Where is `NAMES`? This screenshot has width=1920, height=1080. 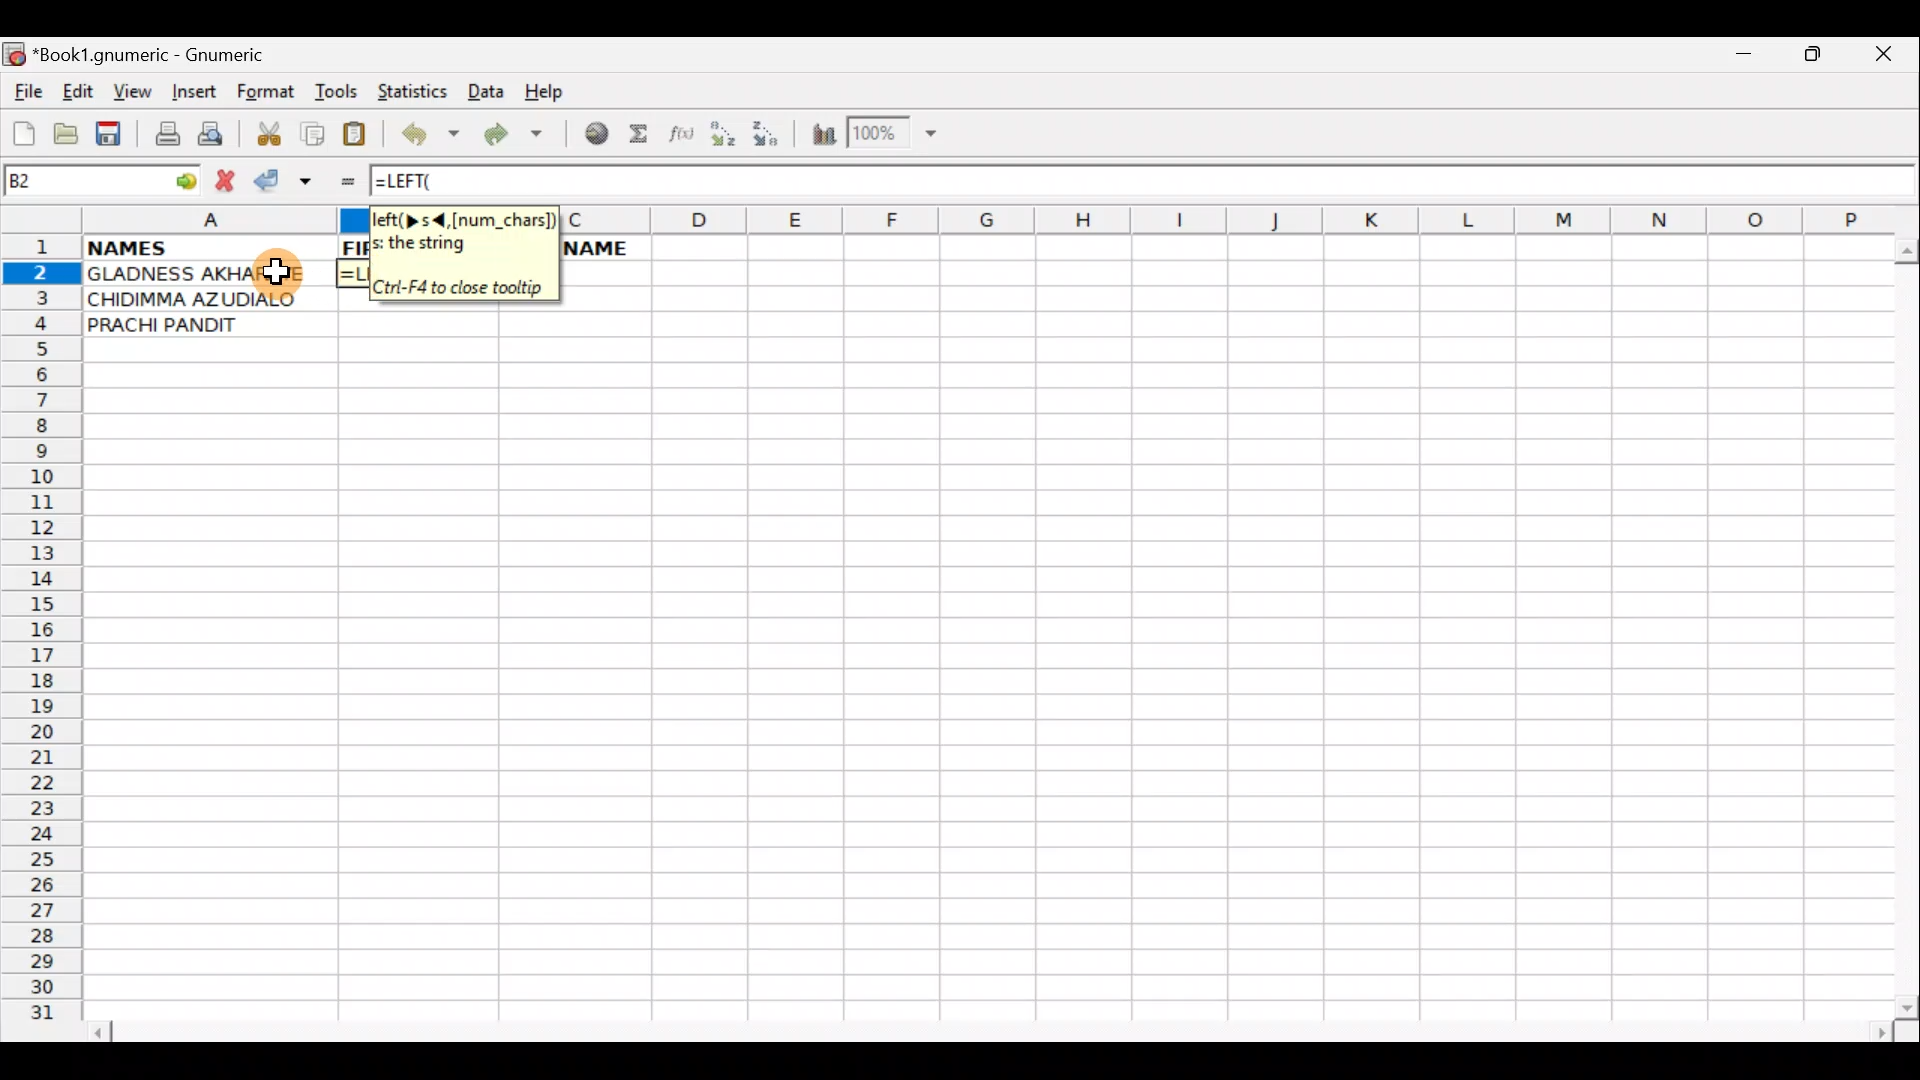
NAMES is located at coordinates (208, 249).